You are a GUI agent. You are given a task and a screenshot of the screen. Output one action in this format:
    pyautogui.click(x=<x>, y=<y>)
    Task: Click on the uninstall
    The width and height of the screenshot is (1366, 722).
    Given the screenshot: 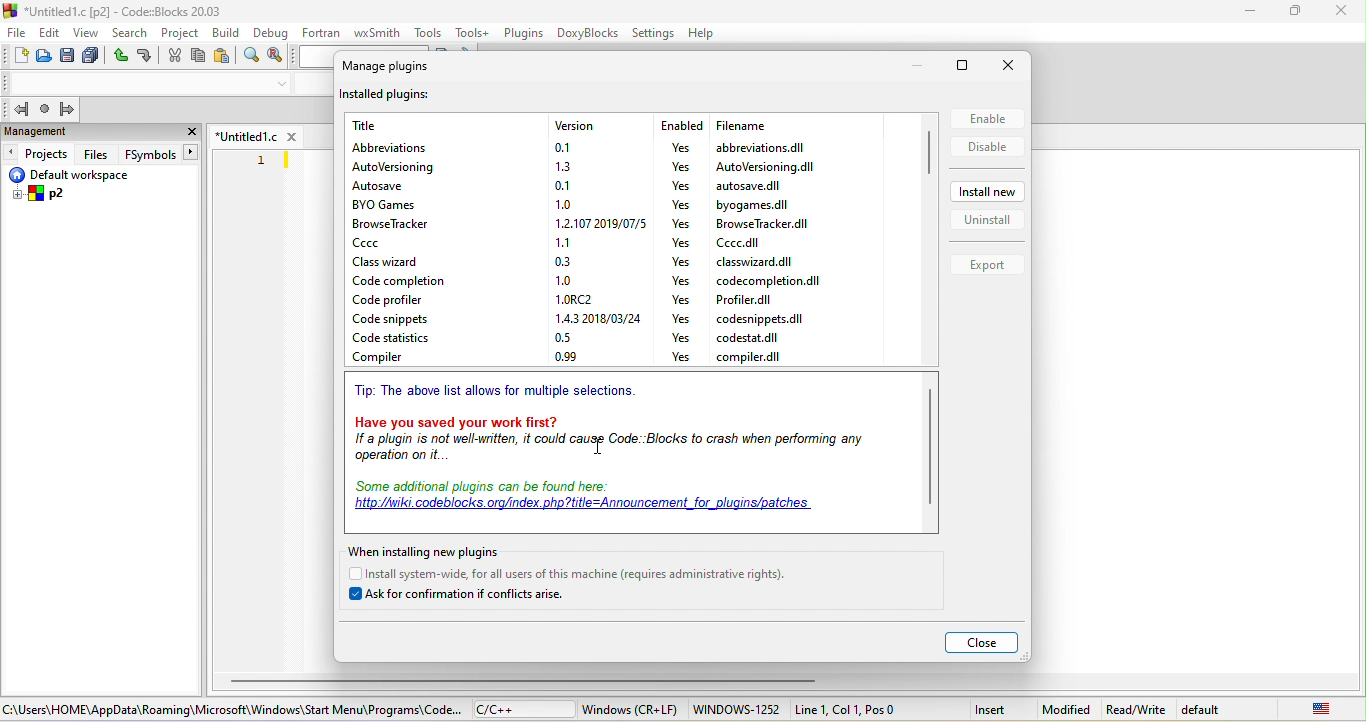 What is the action you would take?
    pyautogui.click(x=987, y=224)
    